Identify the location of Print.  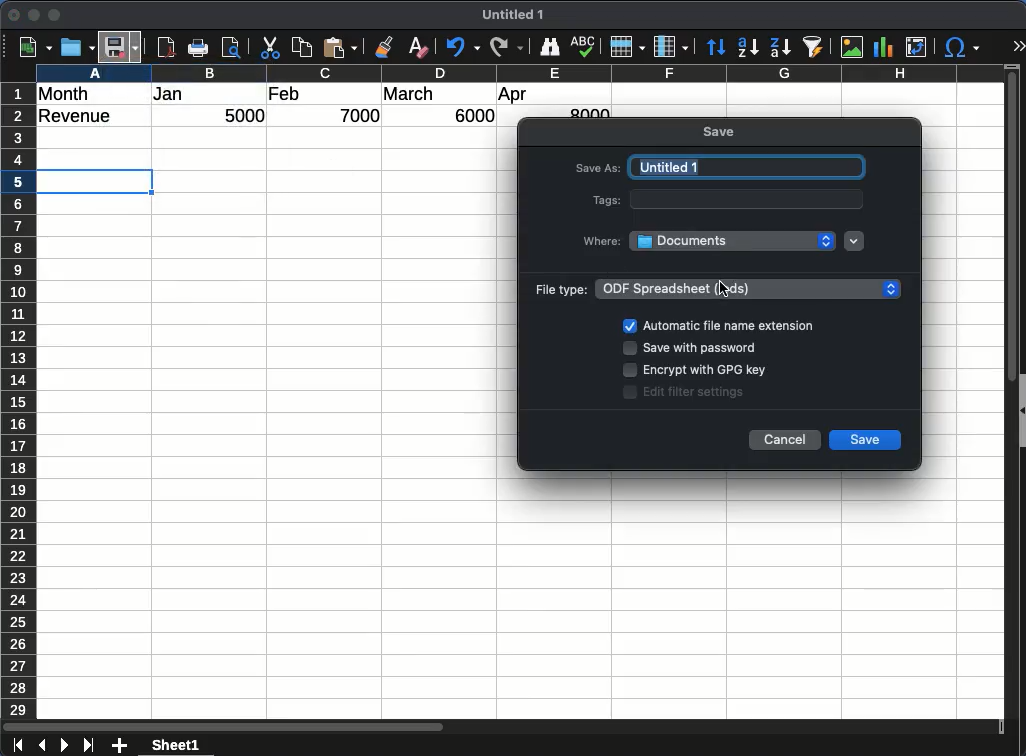
(201, 48).